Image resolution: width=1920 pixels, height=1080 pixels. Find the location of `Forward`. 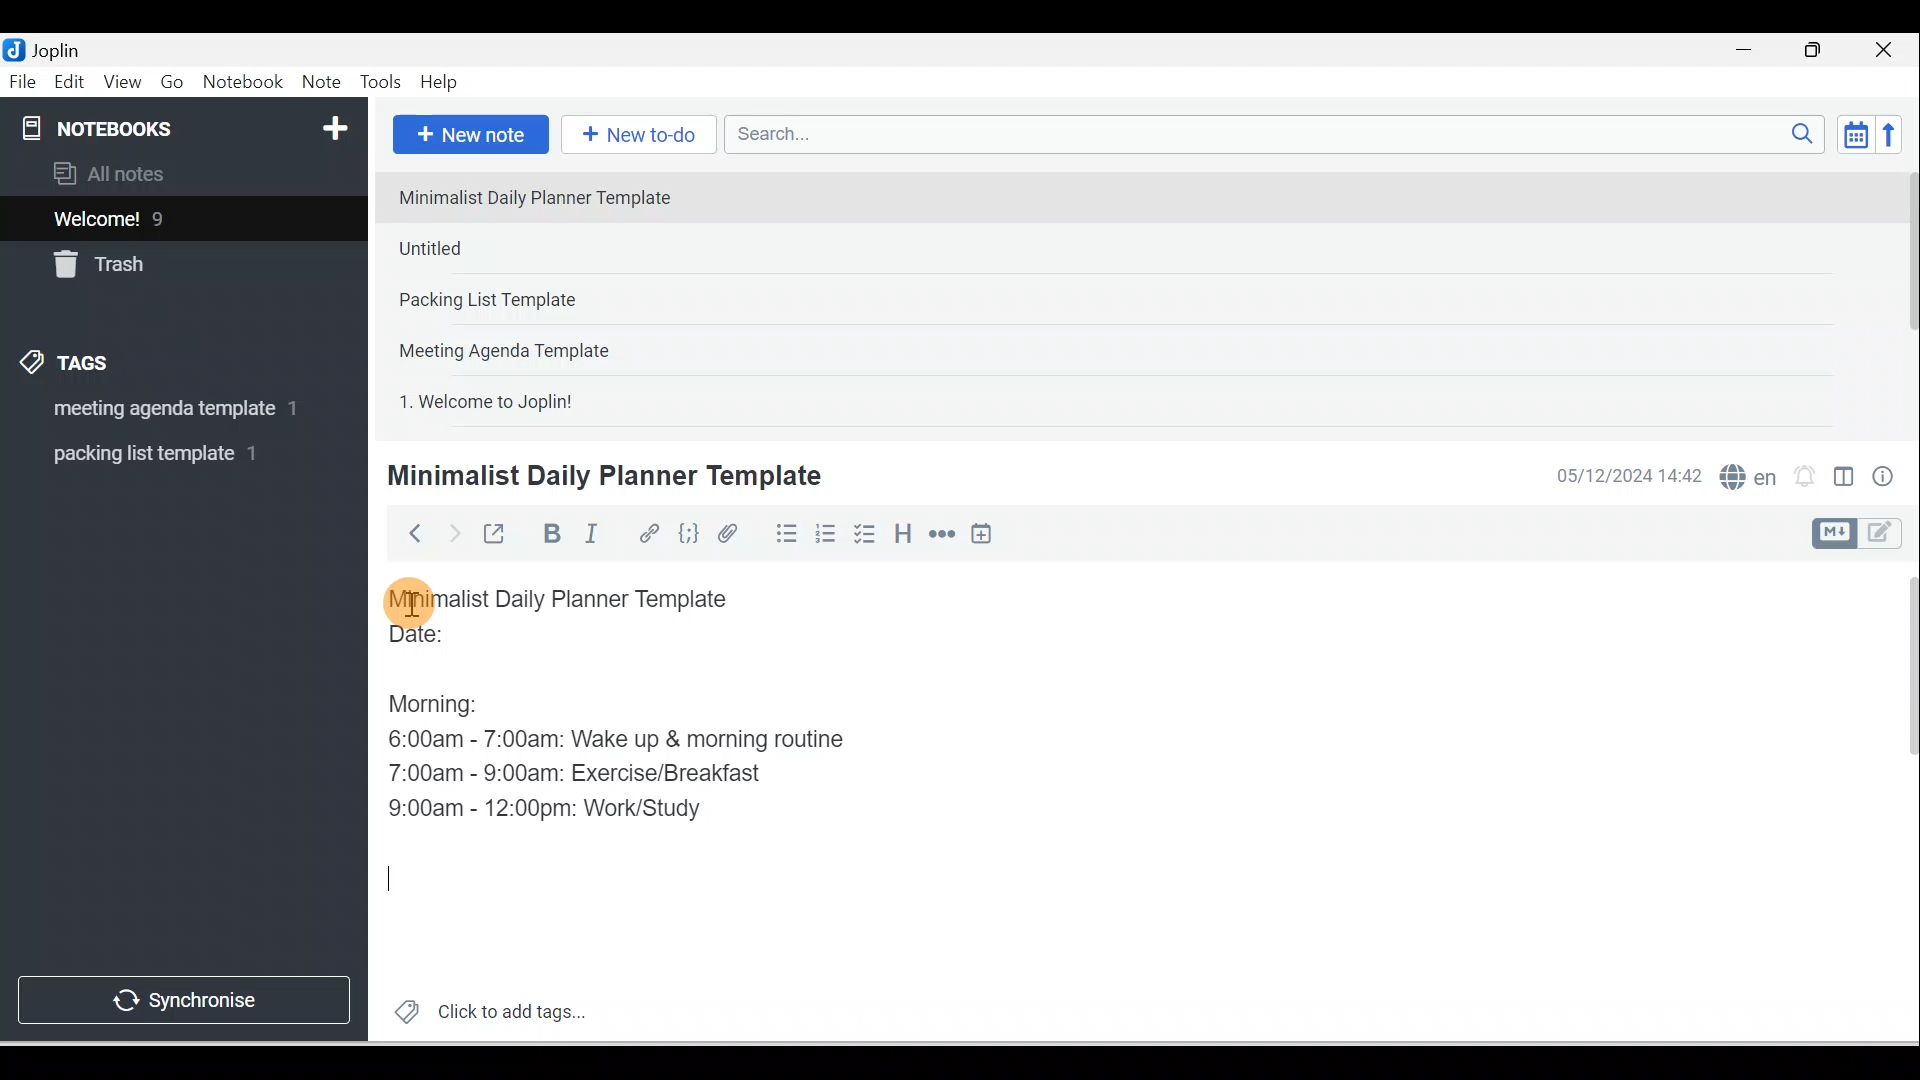

Forward is located at coordinates (452, 532).